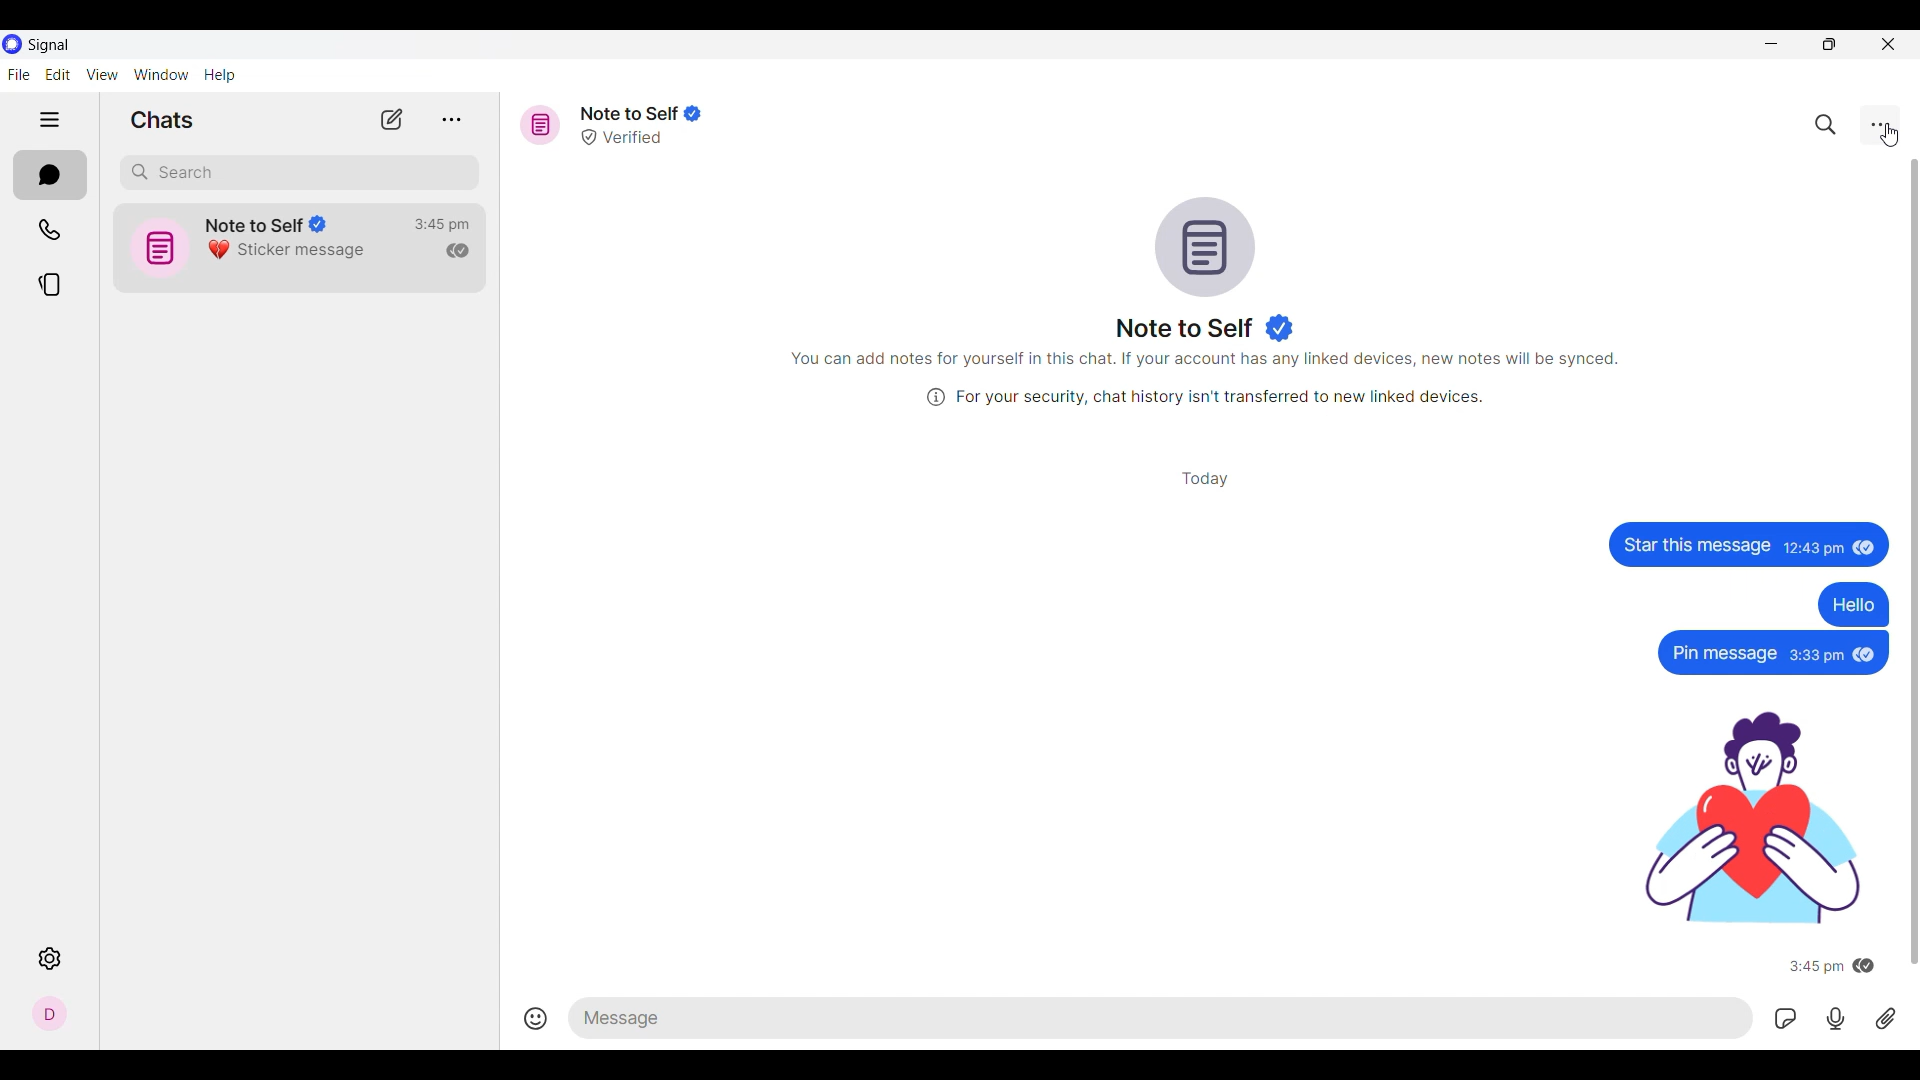 The width and height of the screenshot is (1920, 1080). Describe the element at coordinates (299, 172) in the screenshot. I see `Search chat` at that location.